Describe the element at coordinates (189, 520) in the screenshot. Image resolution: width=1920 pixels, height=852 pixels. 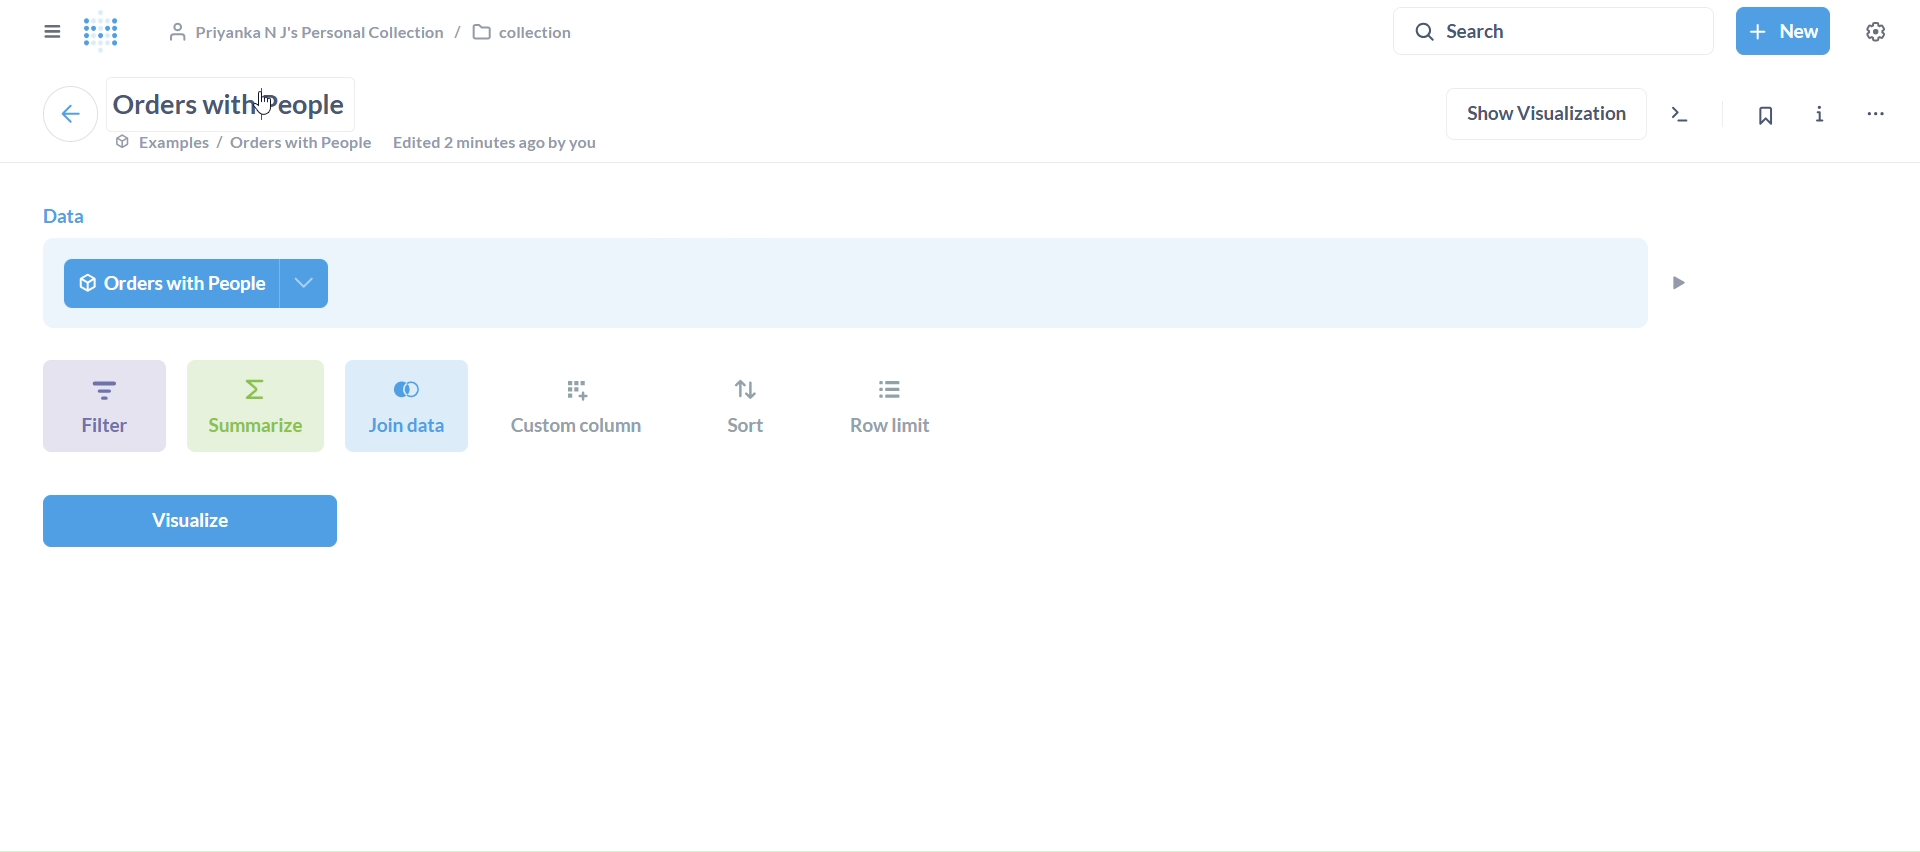
I see `visualize` at that location.